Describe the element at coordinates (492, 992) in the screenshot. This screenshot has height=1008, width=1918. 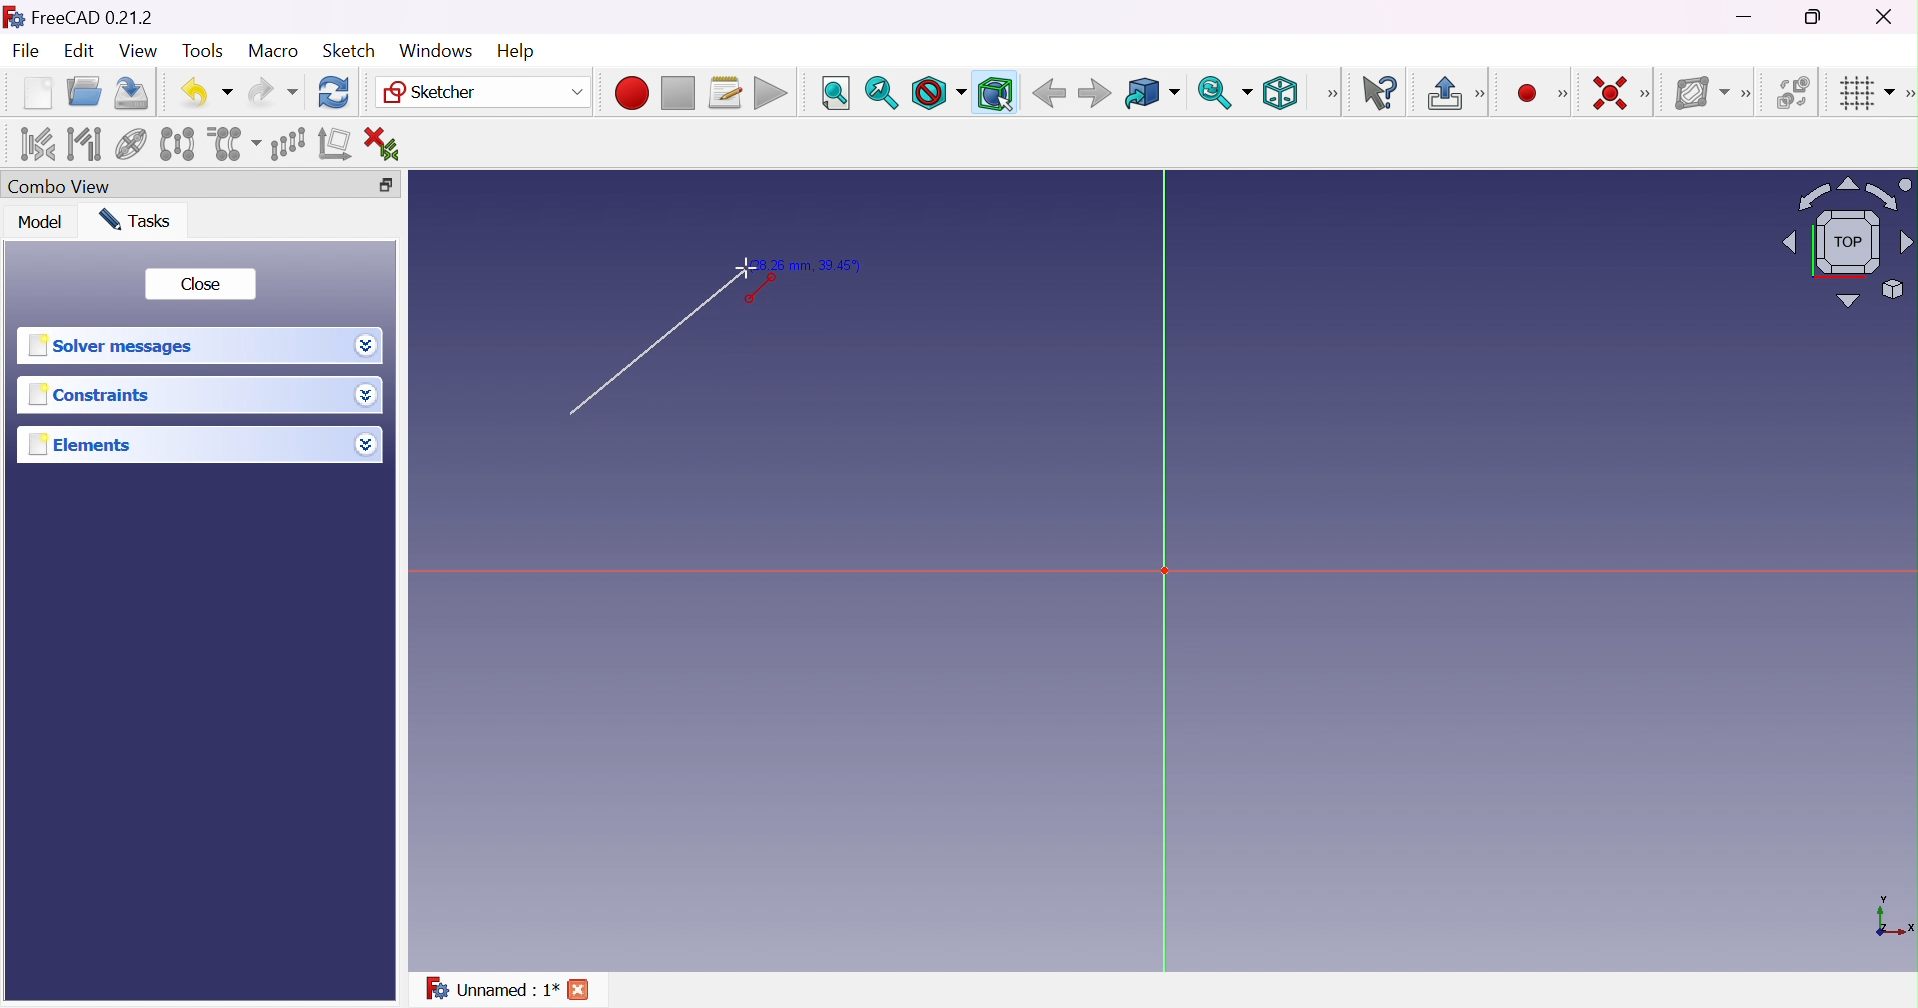
I see `Unnamed : 1*` at that location.